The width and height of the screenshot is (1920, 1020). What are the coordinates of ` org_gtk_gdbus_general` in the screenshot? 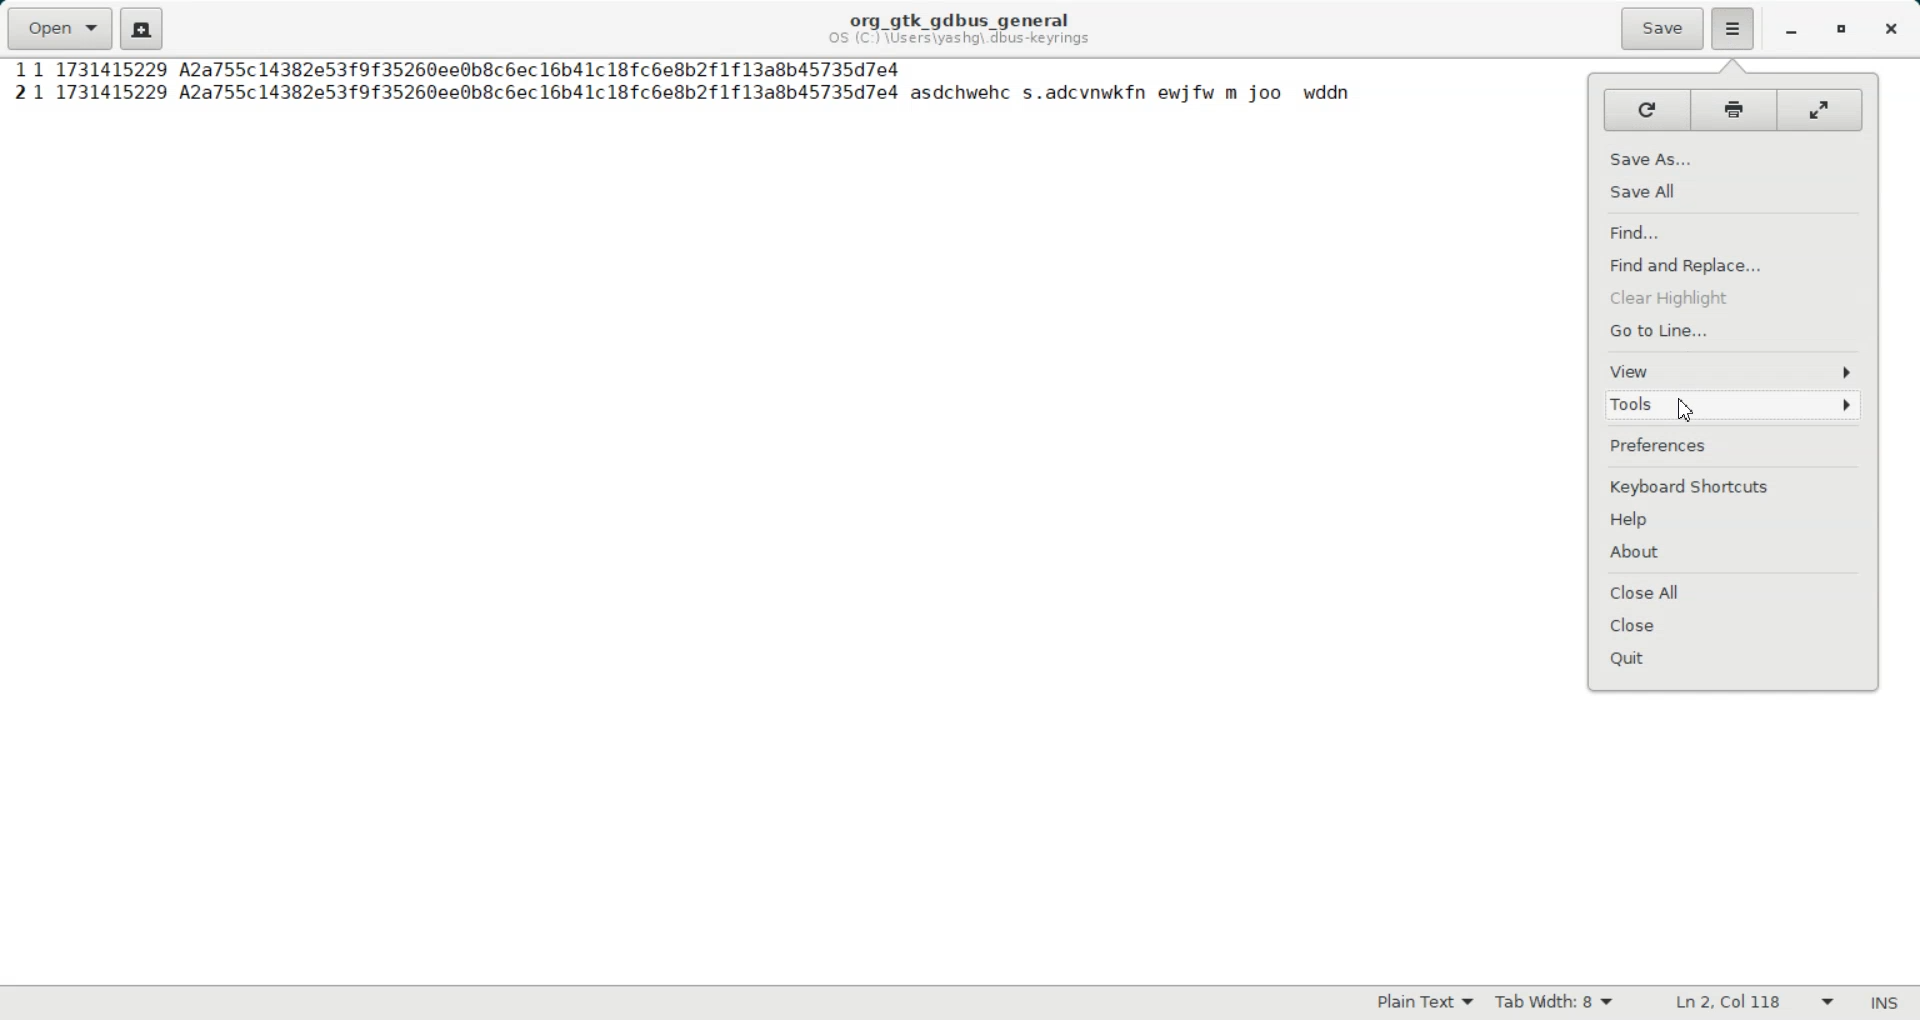 It's located at (959, 15).